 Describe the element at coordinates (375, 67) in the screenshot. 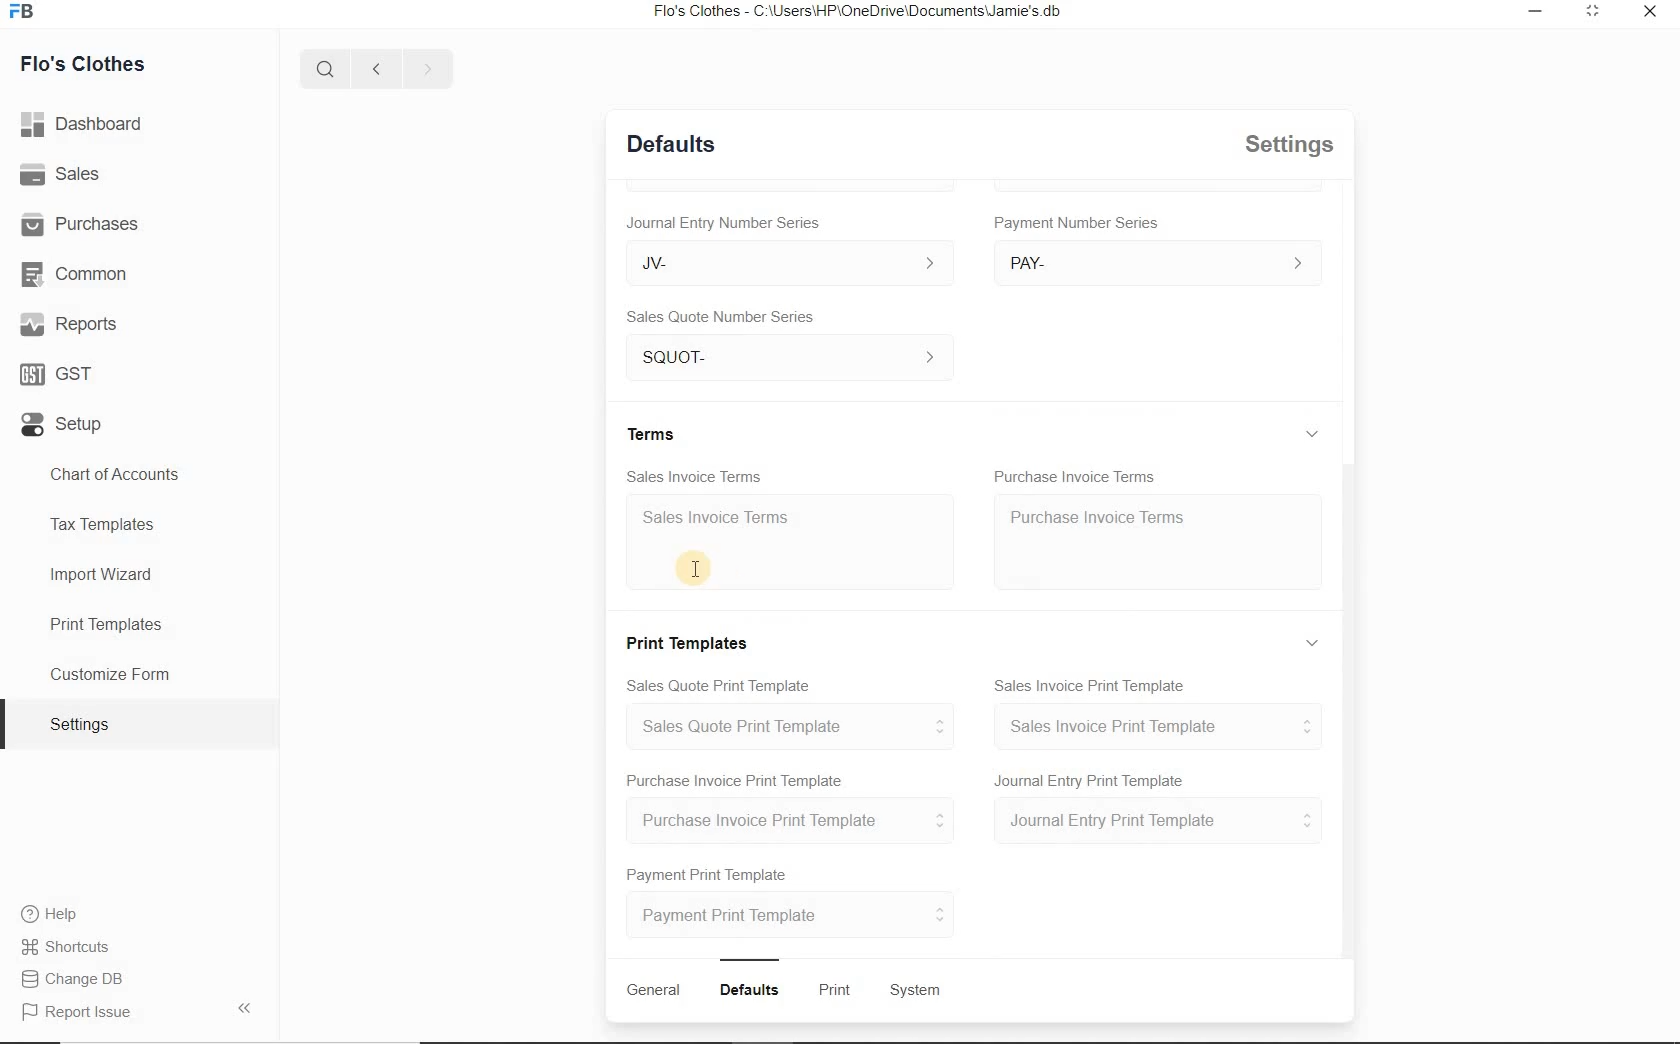

I see `Back` at that location.